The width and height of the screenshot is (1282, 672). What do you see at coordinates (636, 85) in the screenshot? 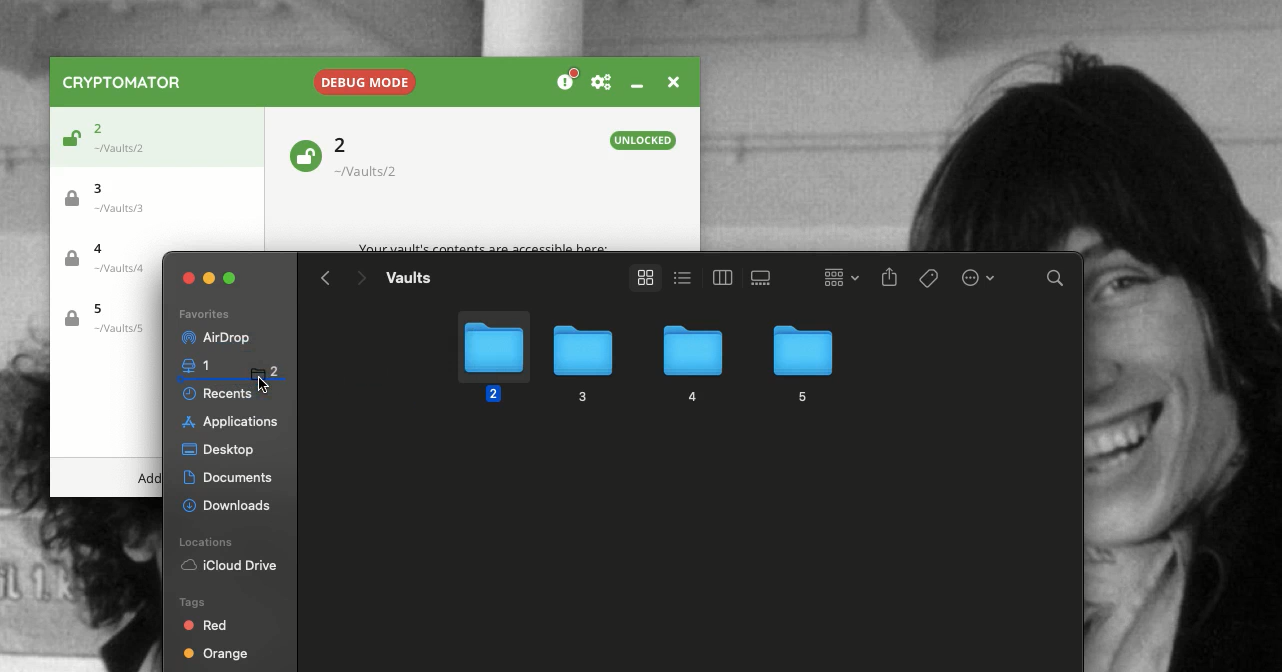
I see `Minimize` at bounding box center [636, 85].